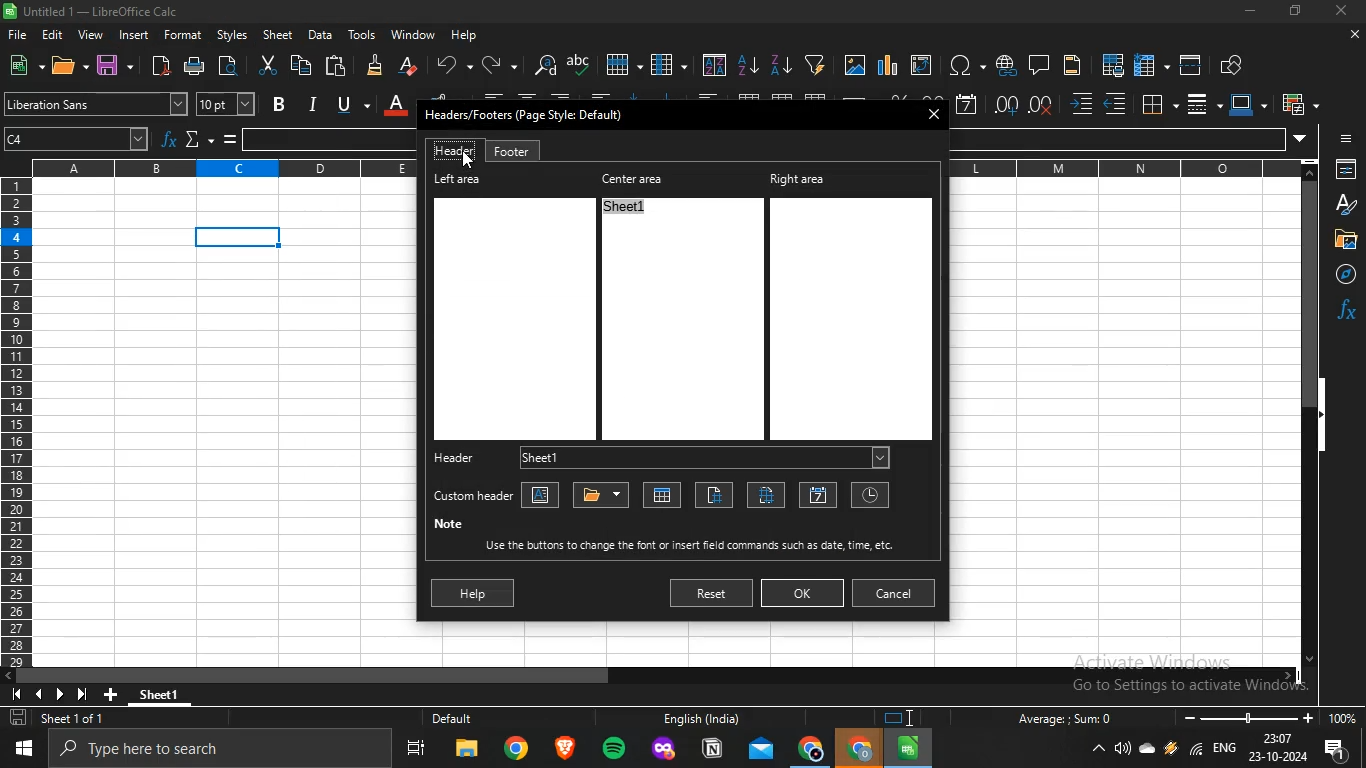 The height and width of the screenshot is (768, 1366). What do you see at coordinates (710, 594) in the screenshot?
I see `reset` at bounding box center [710, 594].